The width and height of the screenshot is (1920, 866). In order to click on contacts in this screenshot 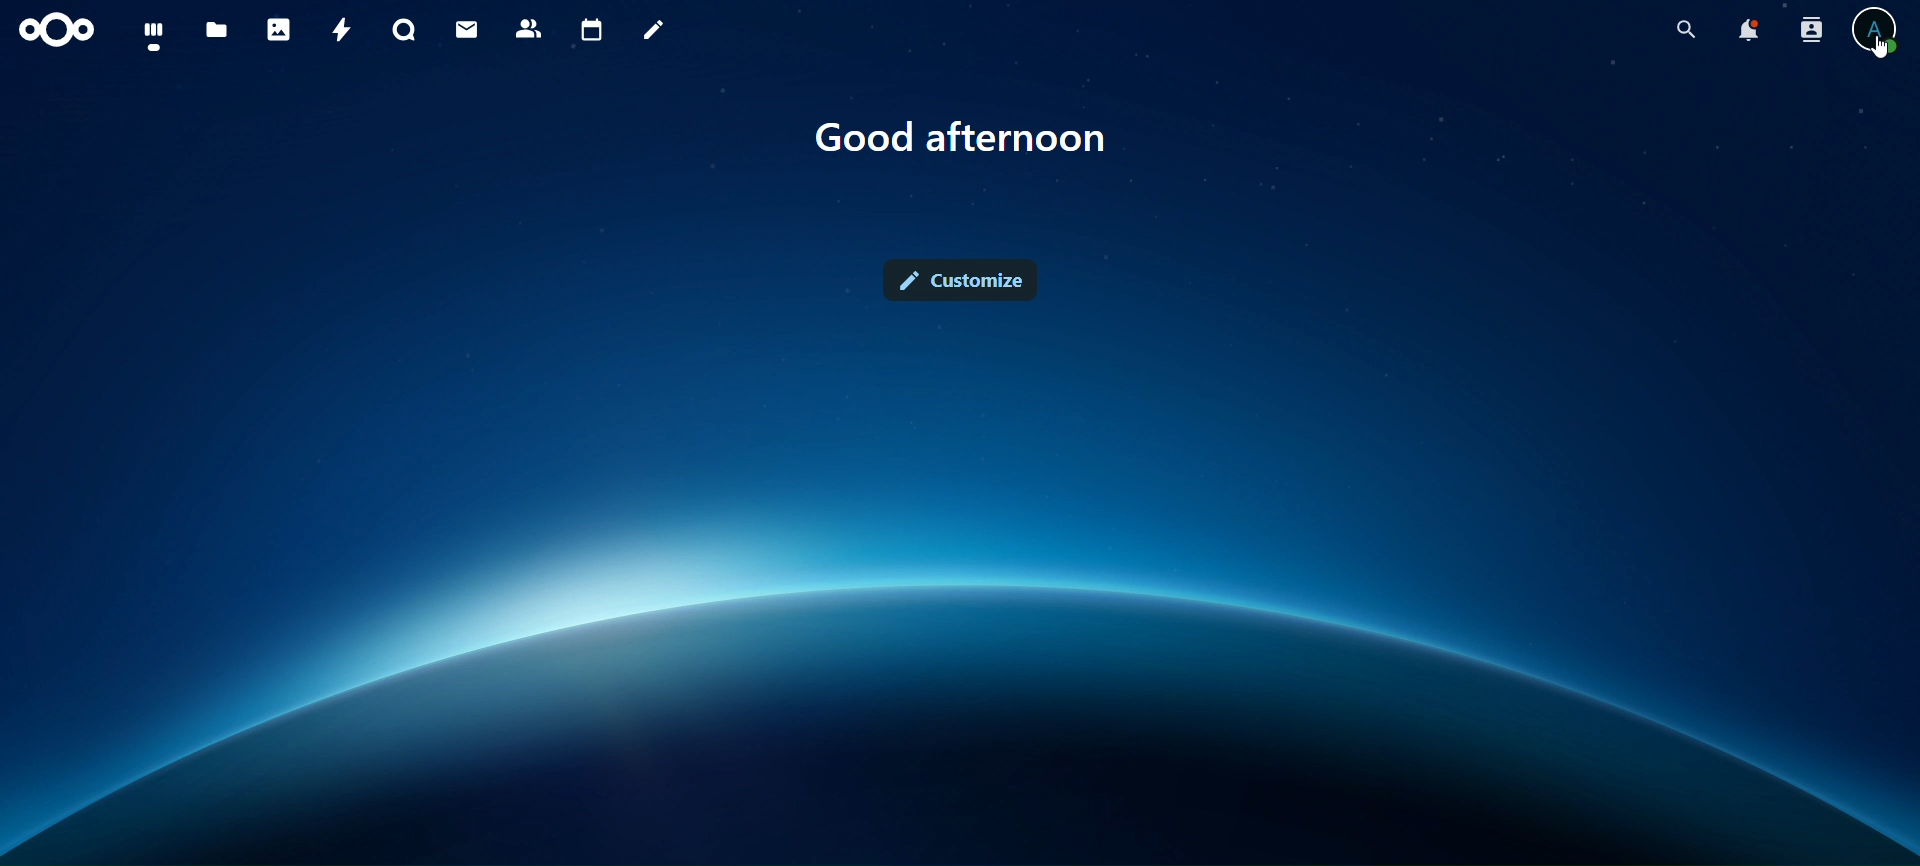, I will do `click(529, 28)`.